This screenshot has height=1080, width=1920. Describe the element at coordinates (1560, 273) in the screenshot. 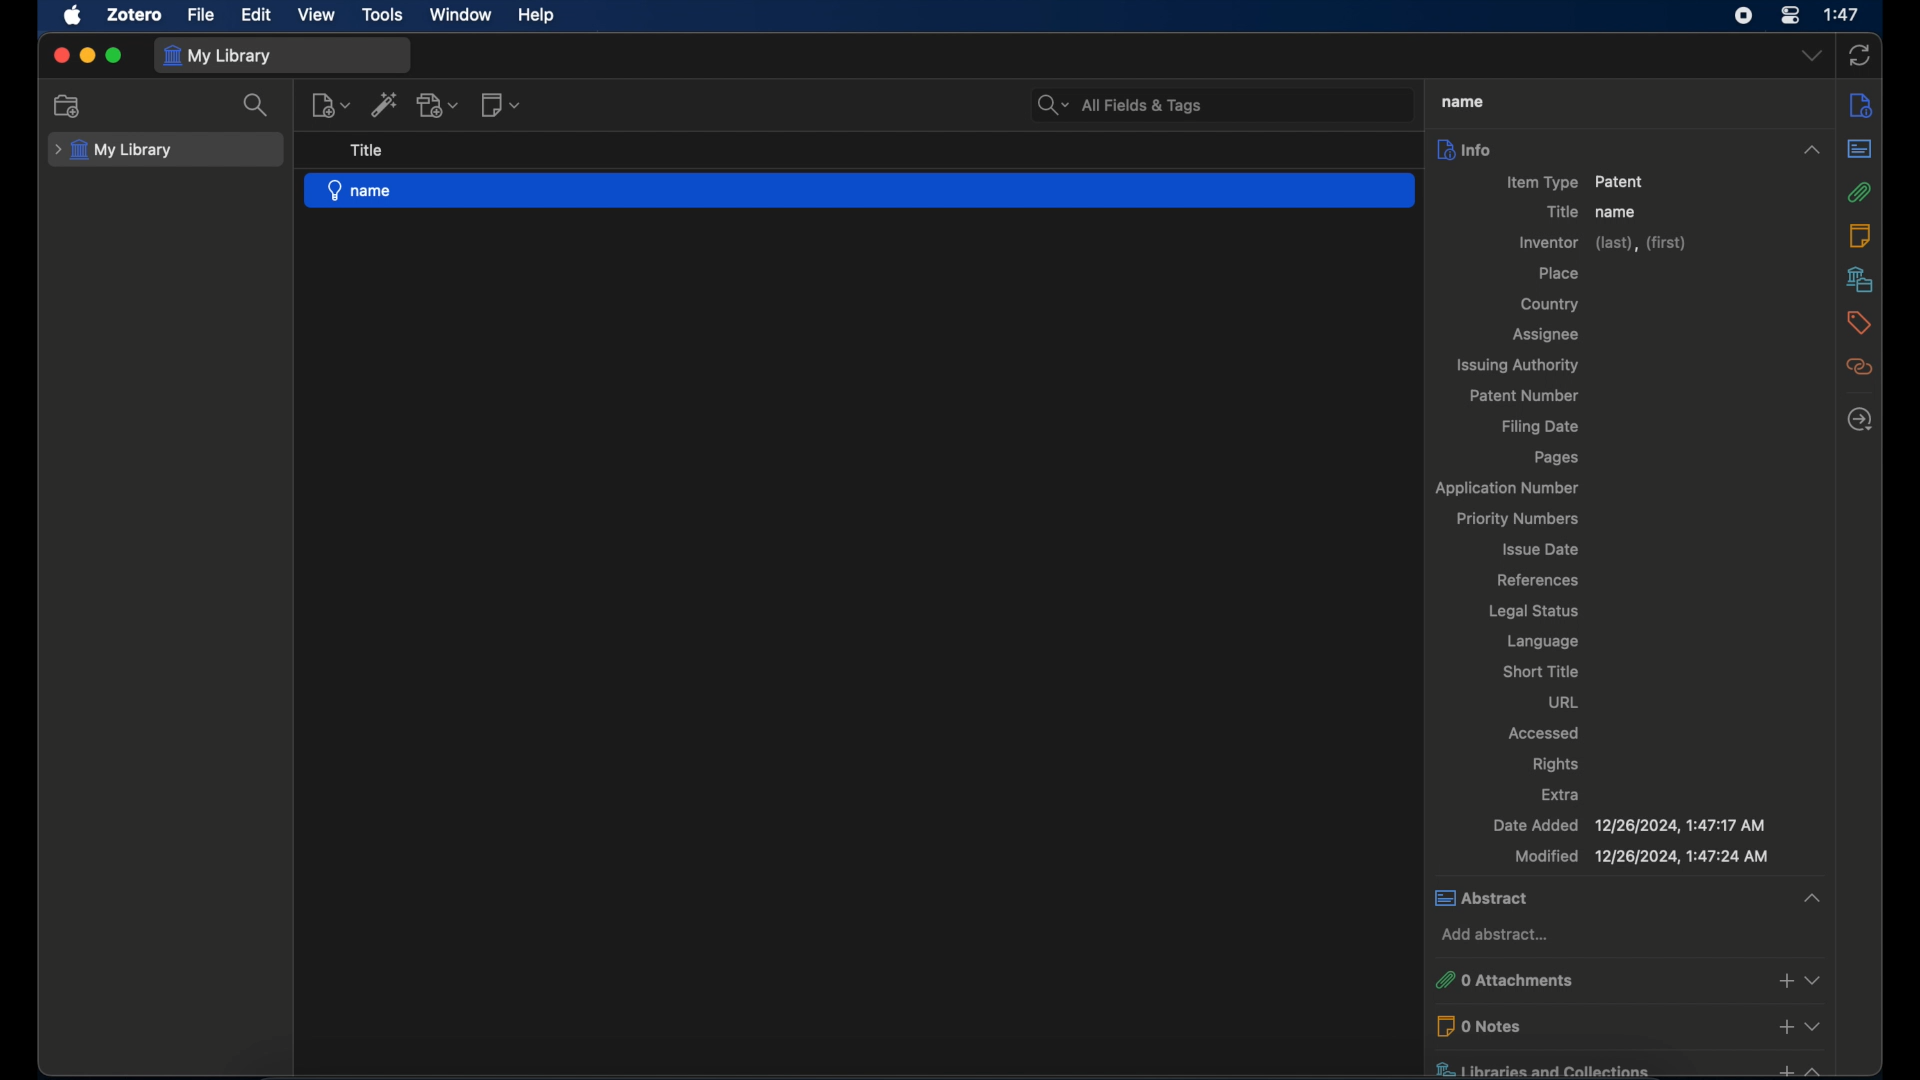

I see `place` at that location.